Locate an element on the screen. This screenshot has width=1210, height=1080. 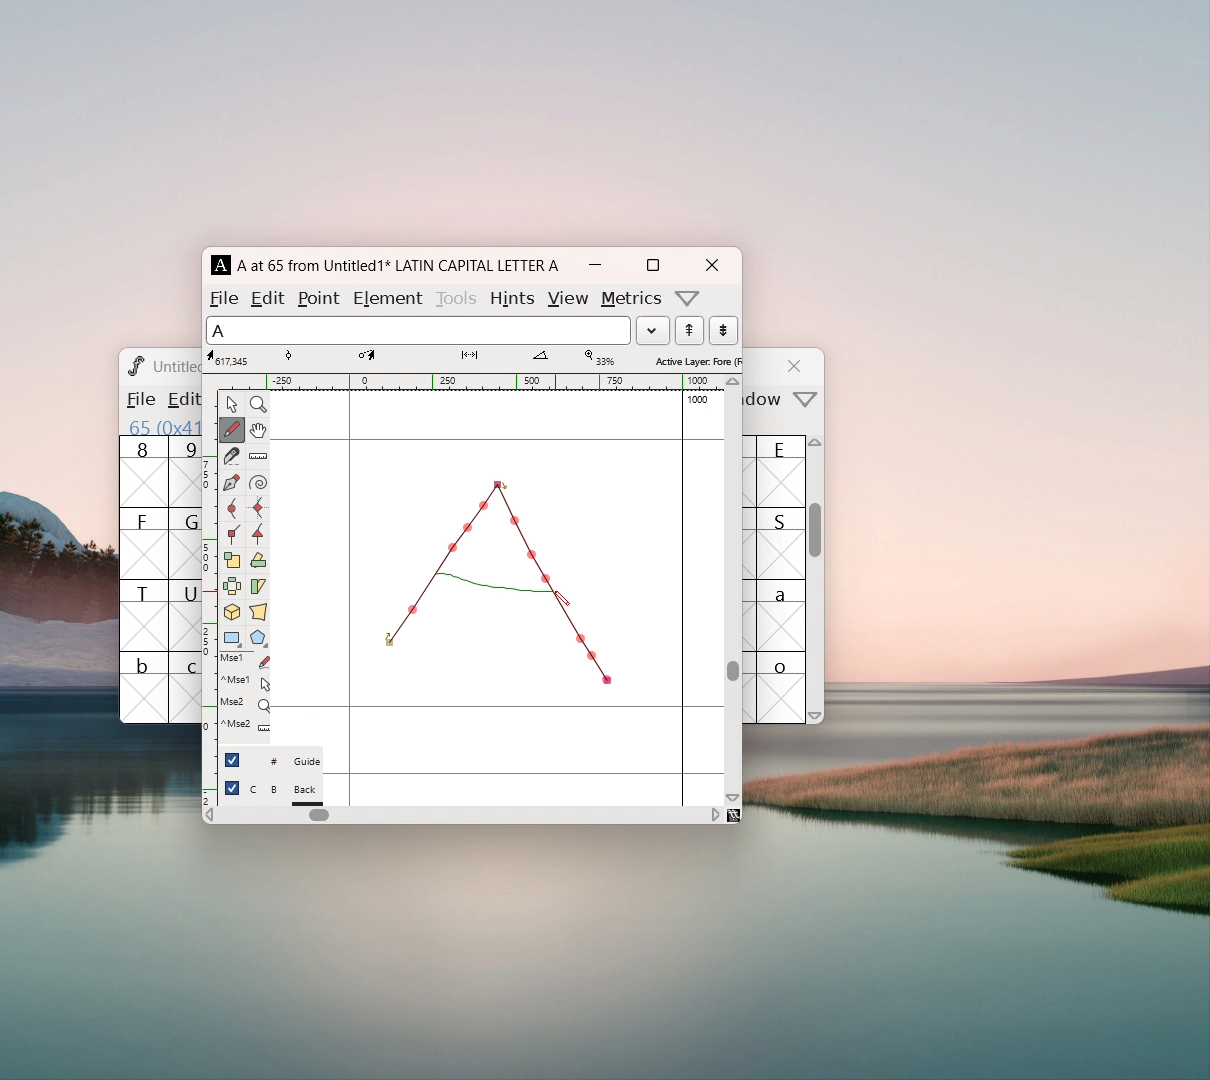
measure distance, angle between points is located at coordinates (258, 457).